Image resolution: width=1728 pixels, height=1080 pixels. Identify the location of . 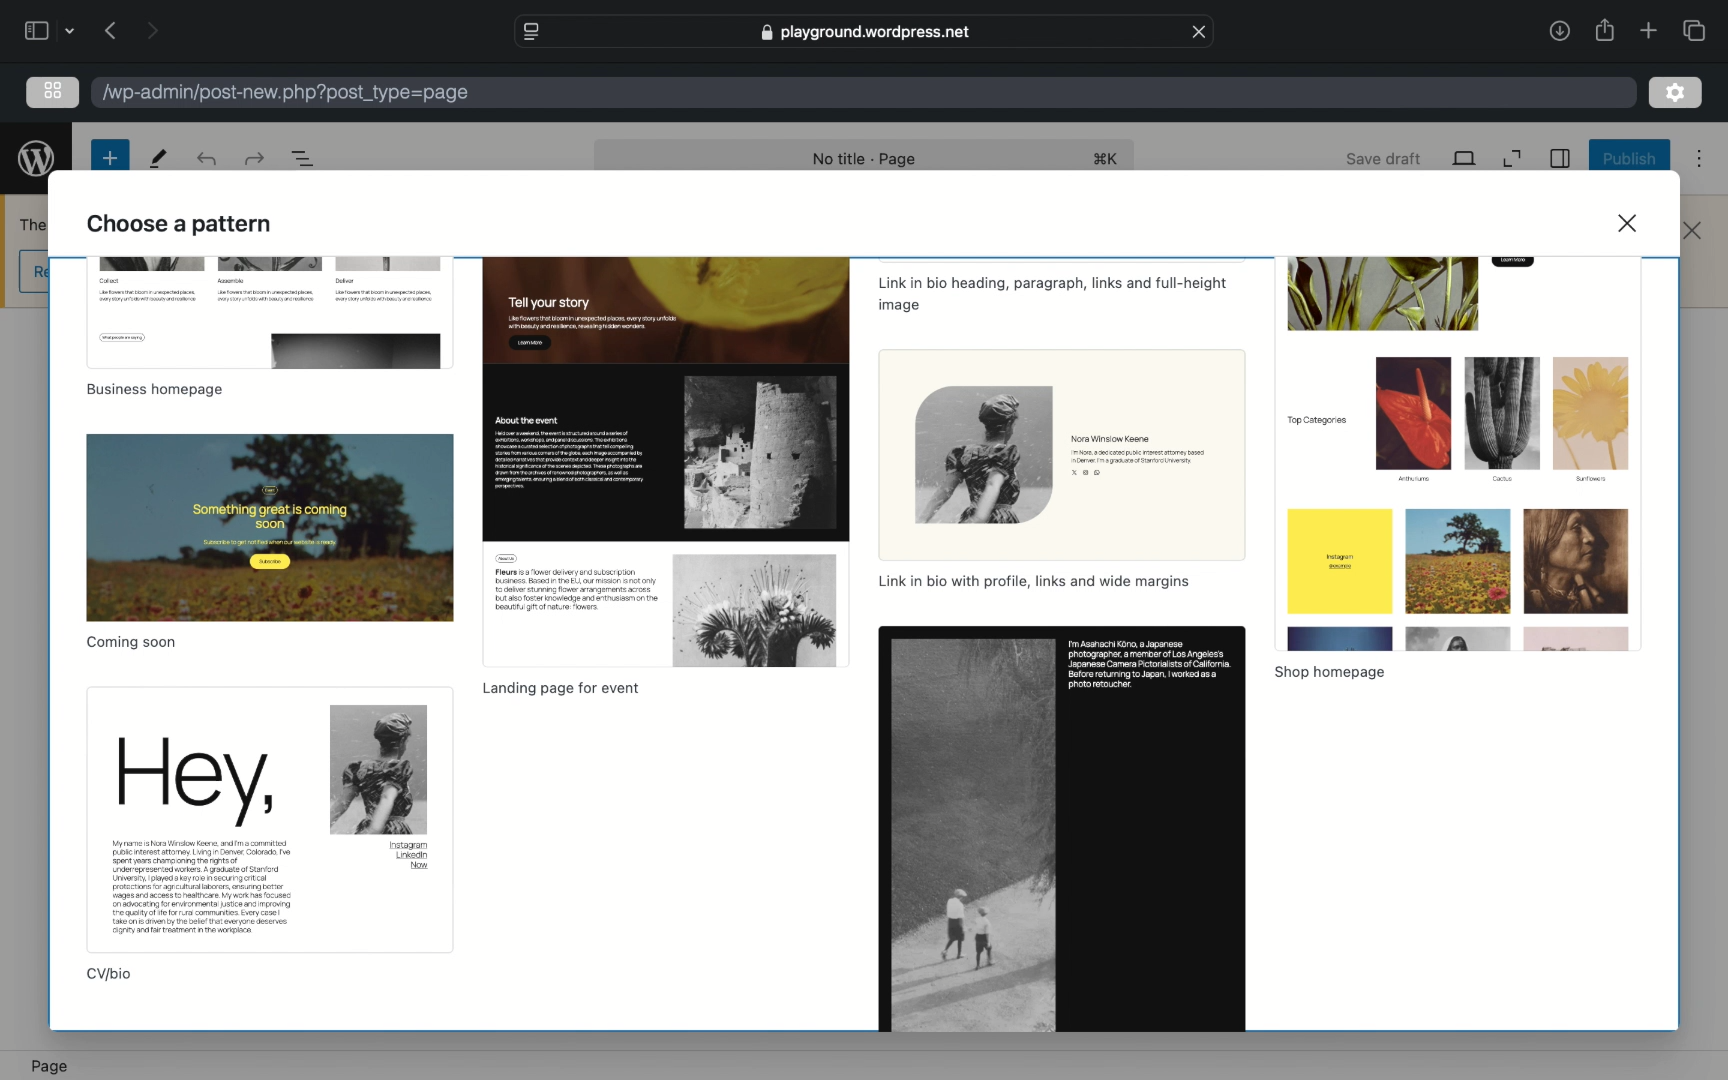
(1060, 455).